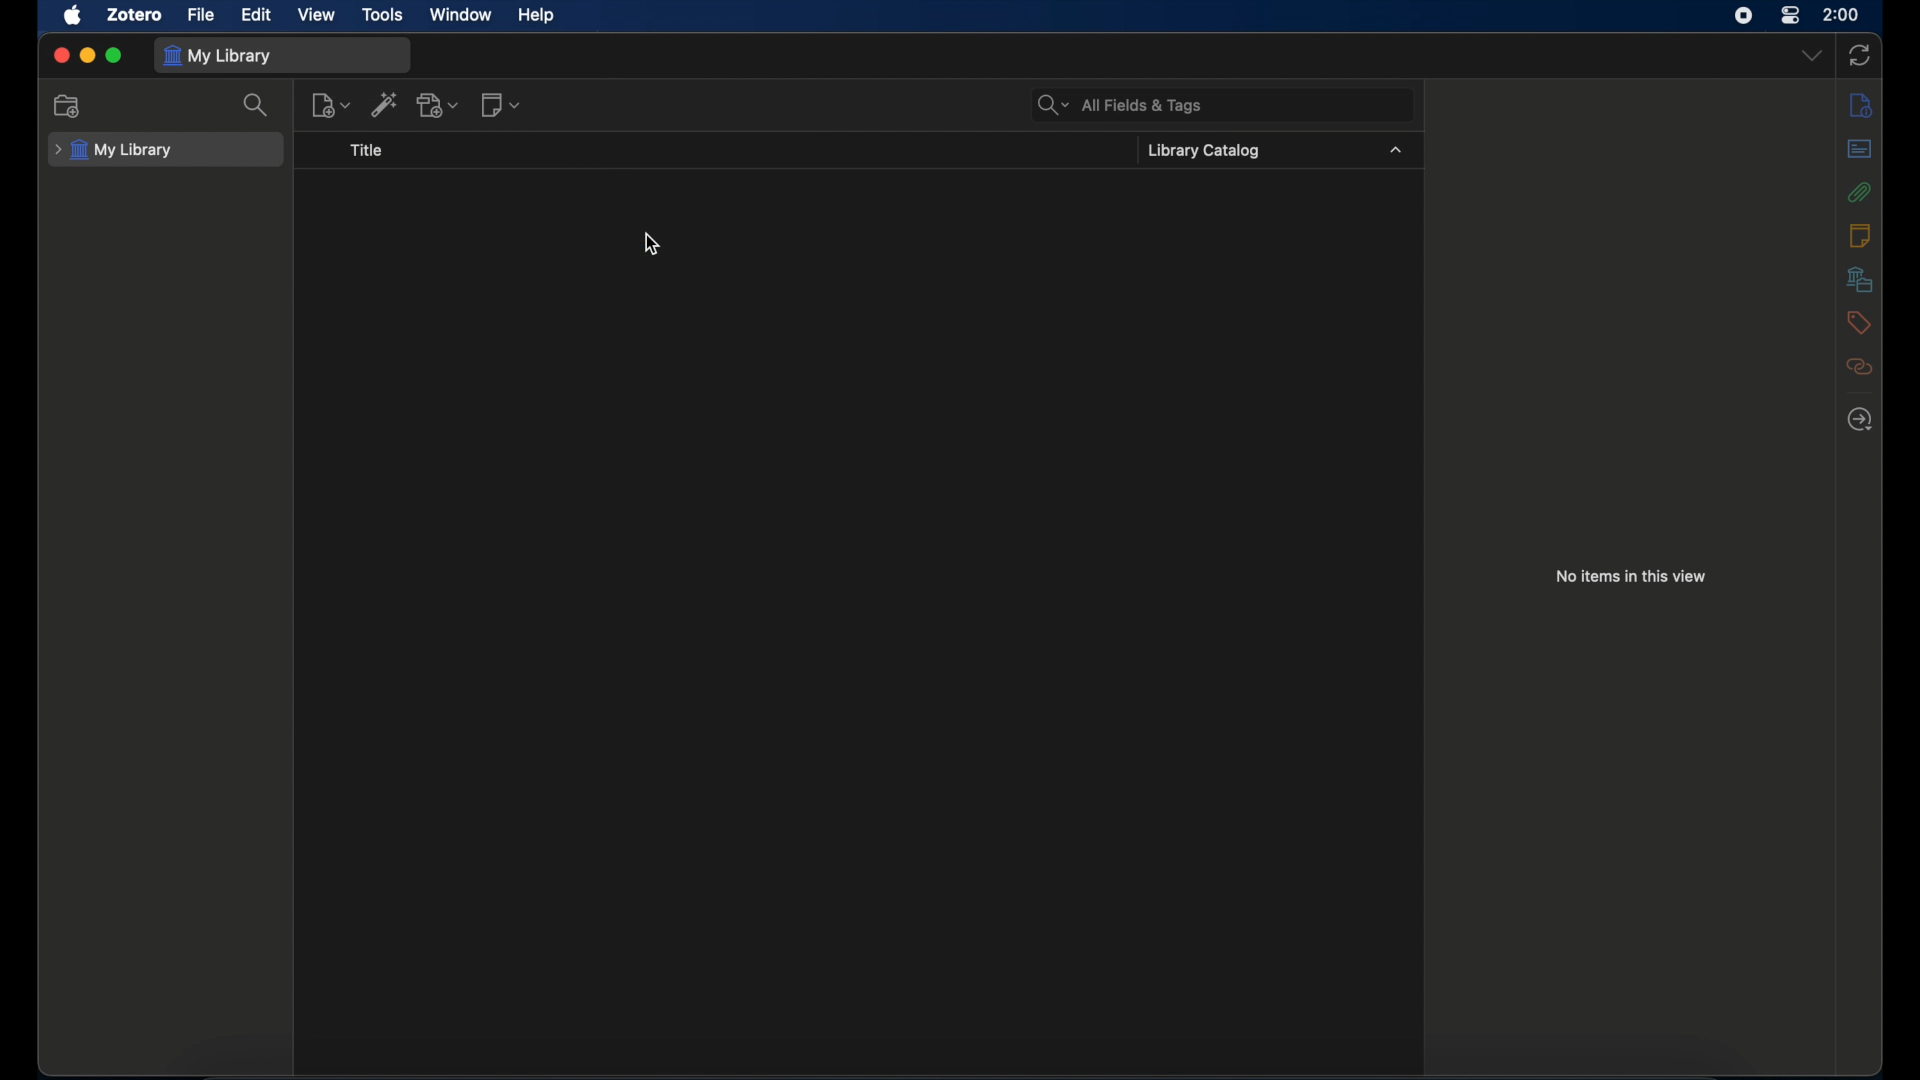 This screenshot has width=1920, height=1080. What do you see at coordinates (538, 16) in the screenshot?
I see `help` at bounding box center [538, 16].